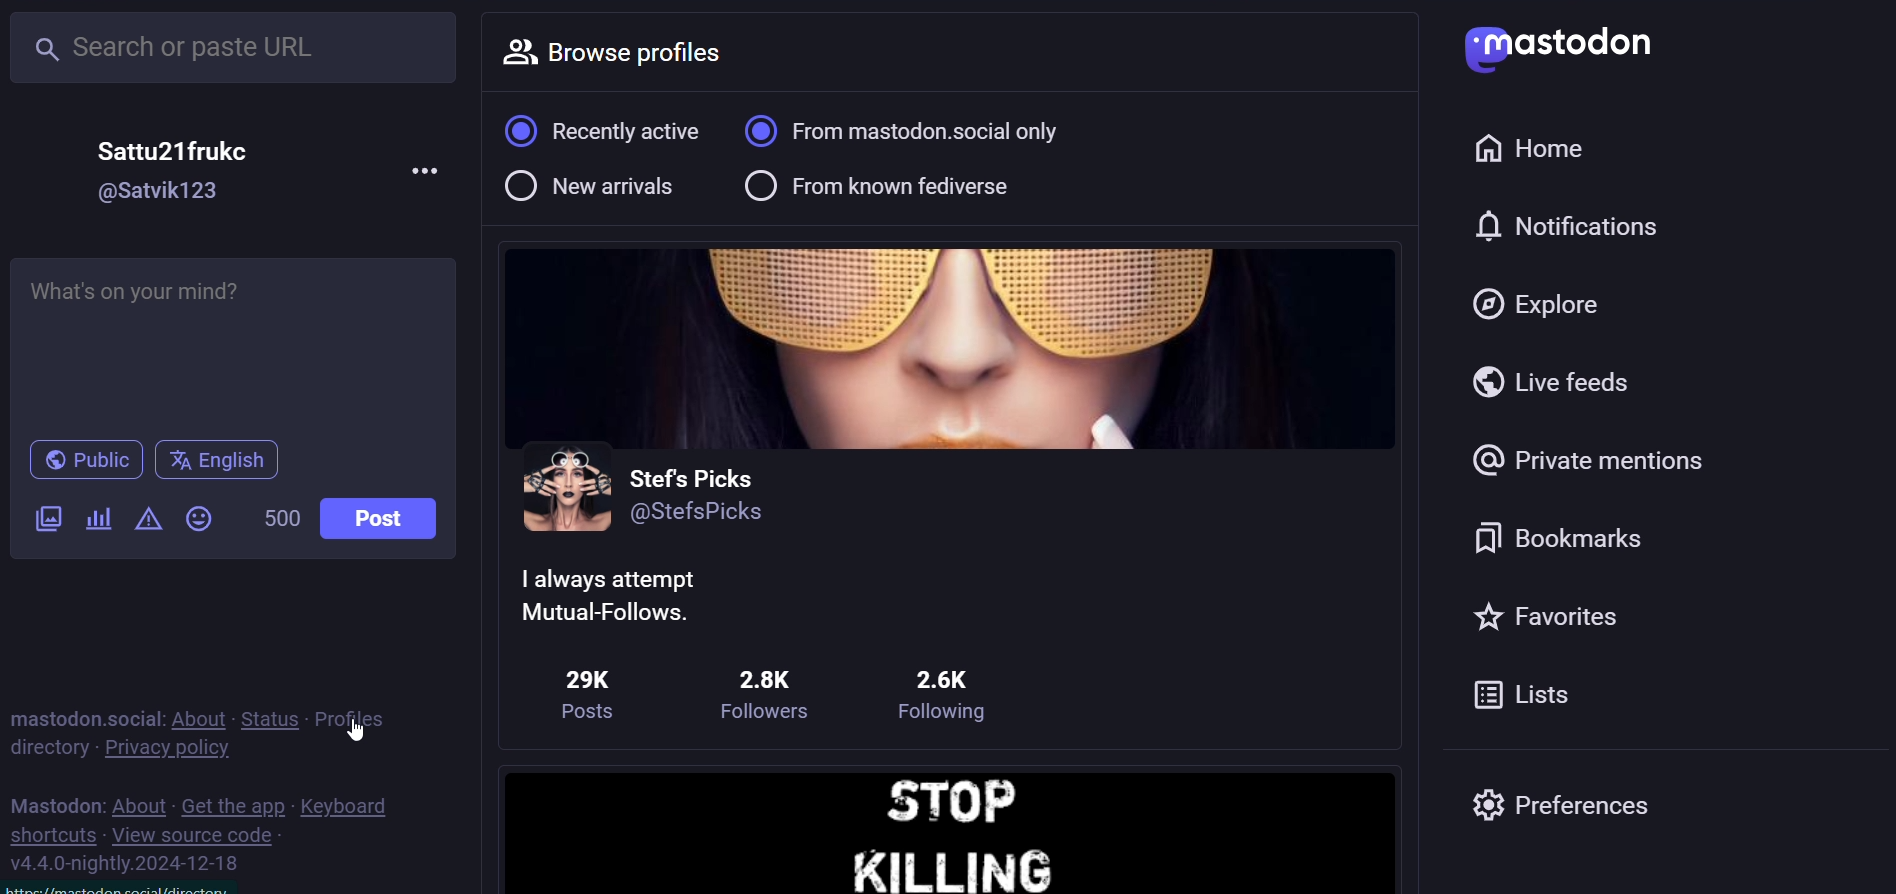 This screenshot has width=1896, height=894. Describe the element at coordinates (351, 805) in the screenshot. I see `keyboard` at that location.